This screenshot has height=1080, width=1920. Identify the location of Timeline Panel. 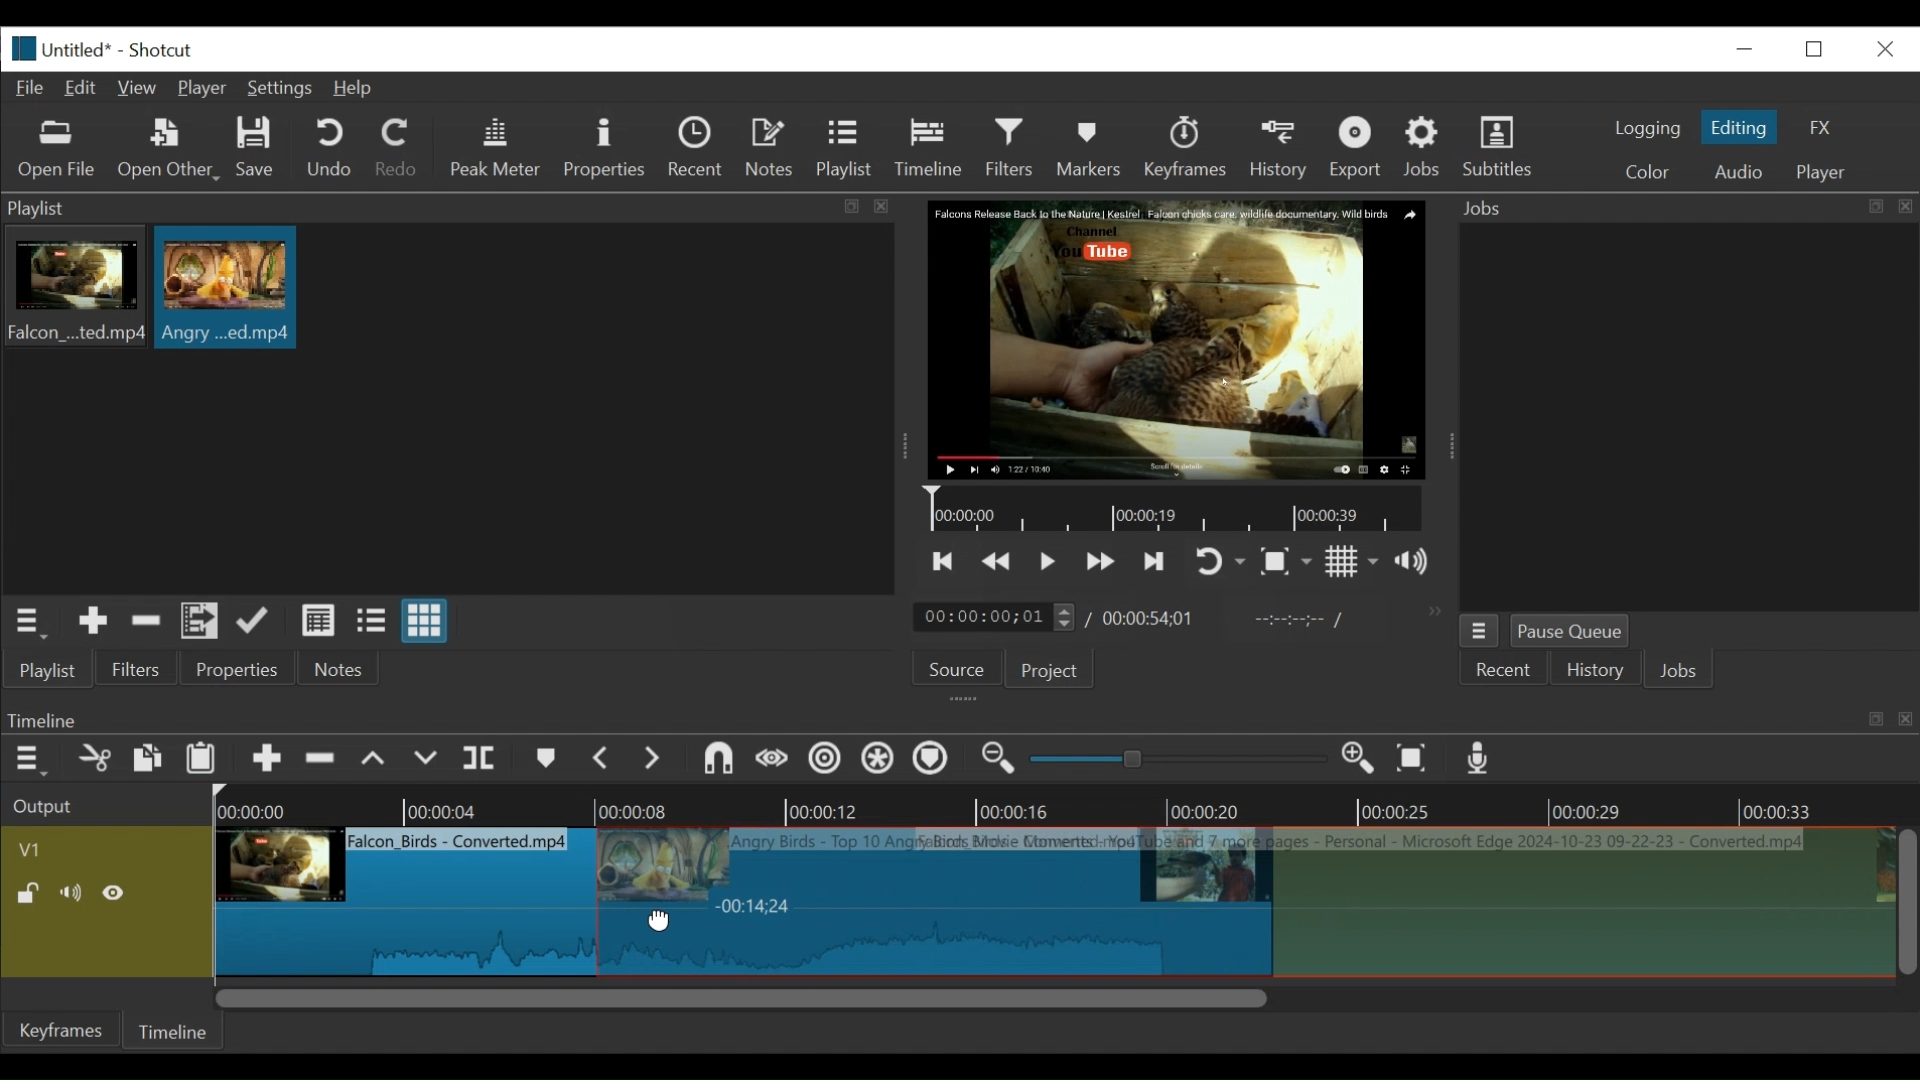
(957, 719).